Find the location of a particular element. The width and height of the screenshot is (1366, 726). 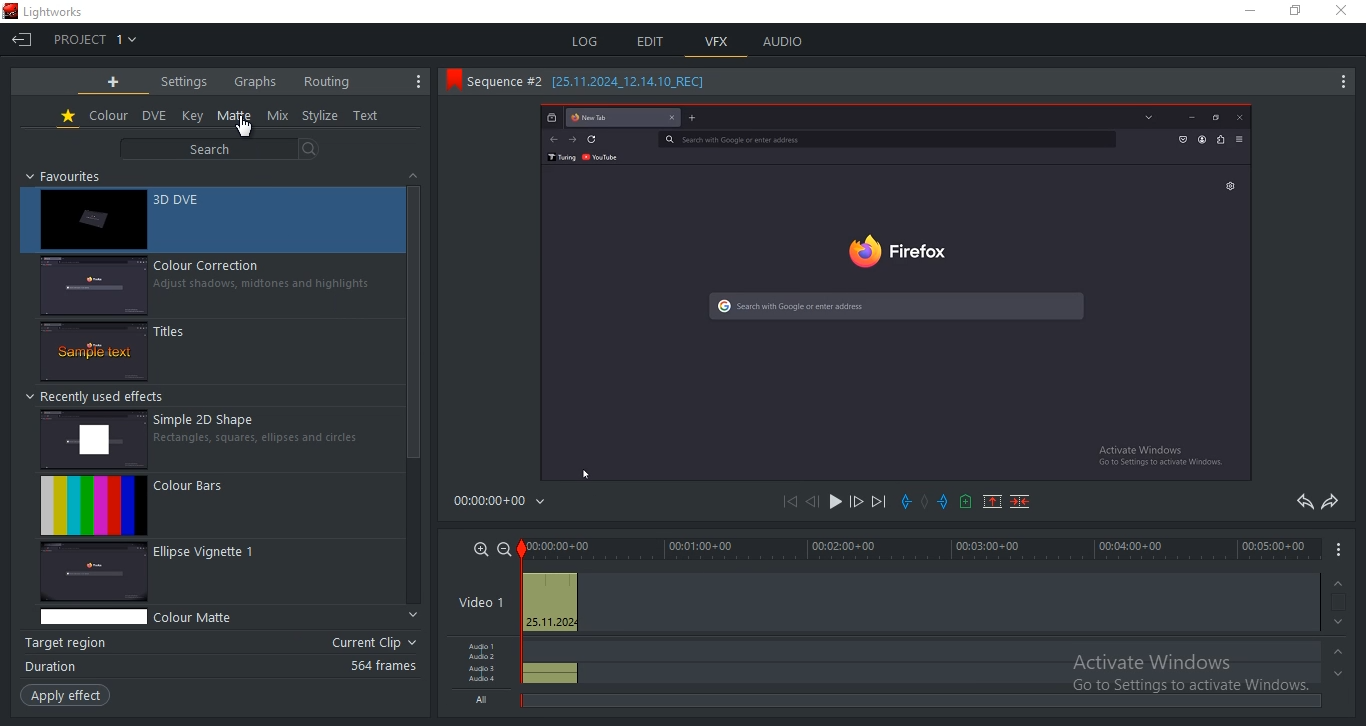

video 1 is located at coordinates (477, 604).